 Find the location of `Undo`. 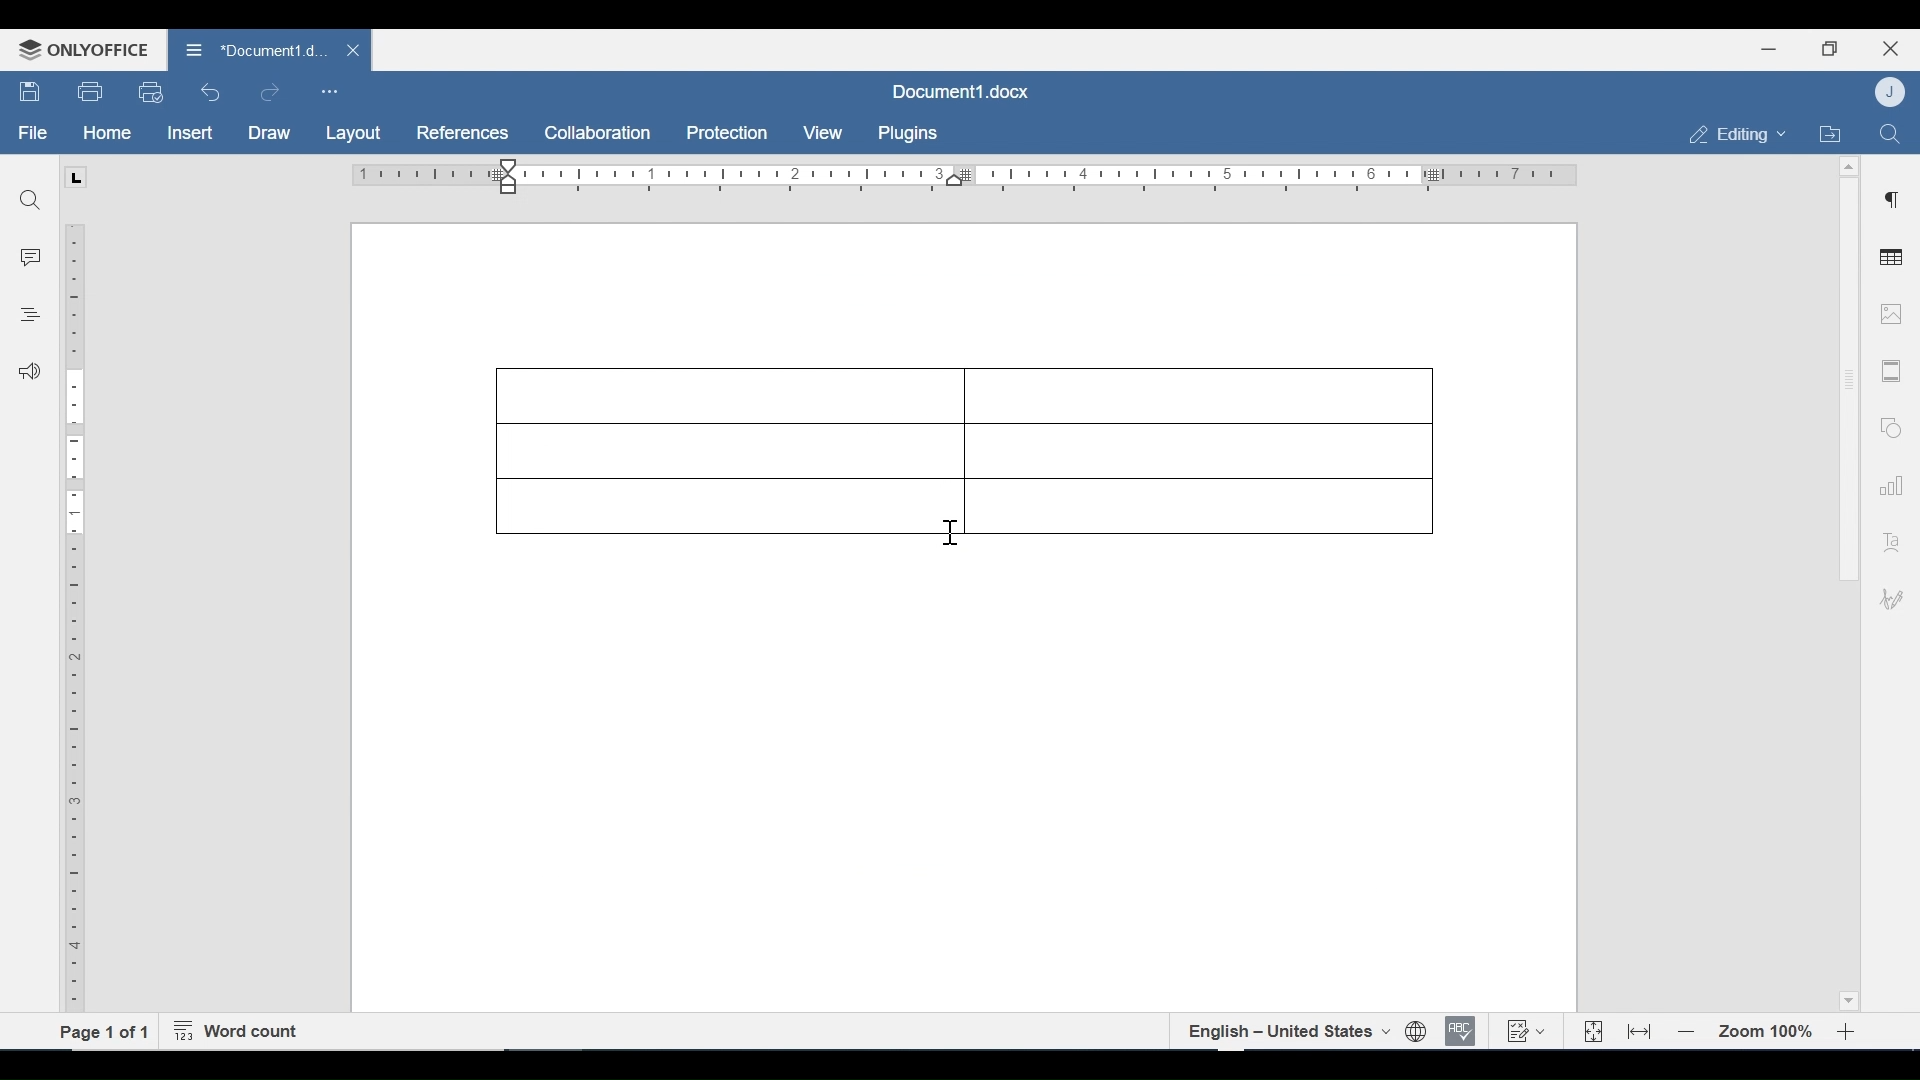

Undo is located at coordinates (211, 92).